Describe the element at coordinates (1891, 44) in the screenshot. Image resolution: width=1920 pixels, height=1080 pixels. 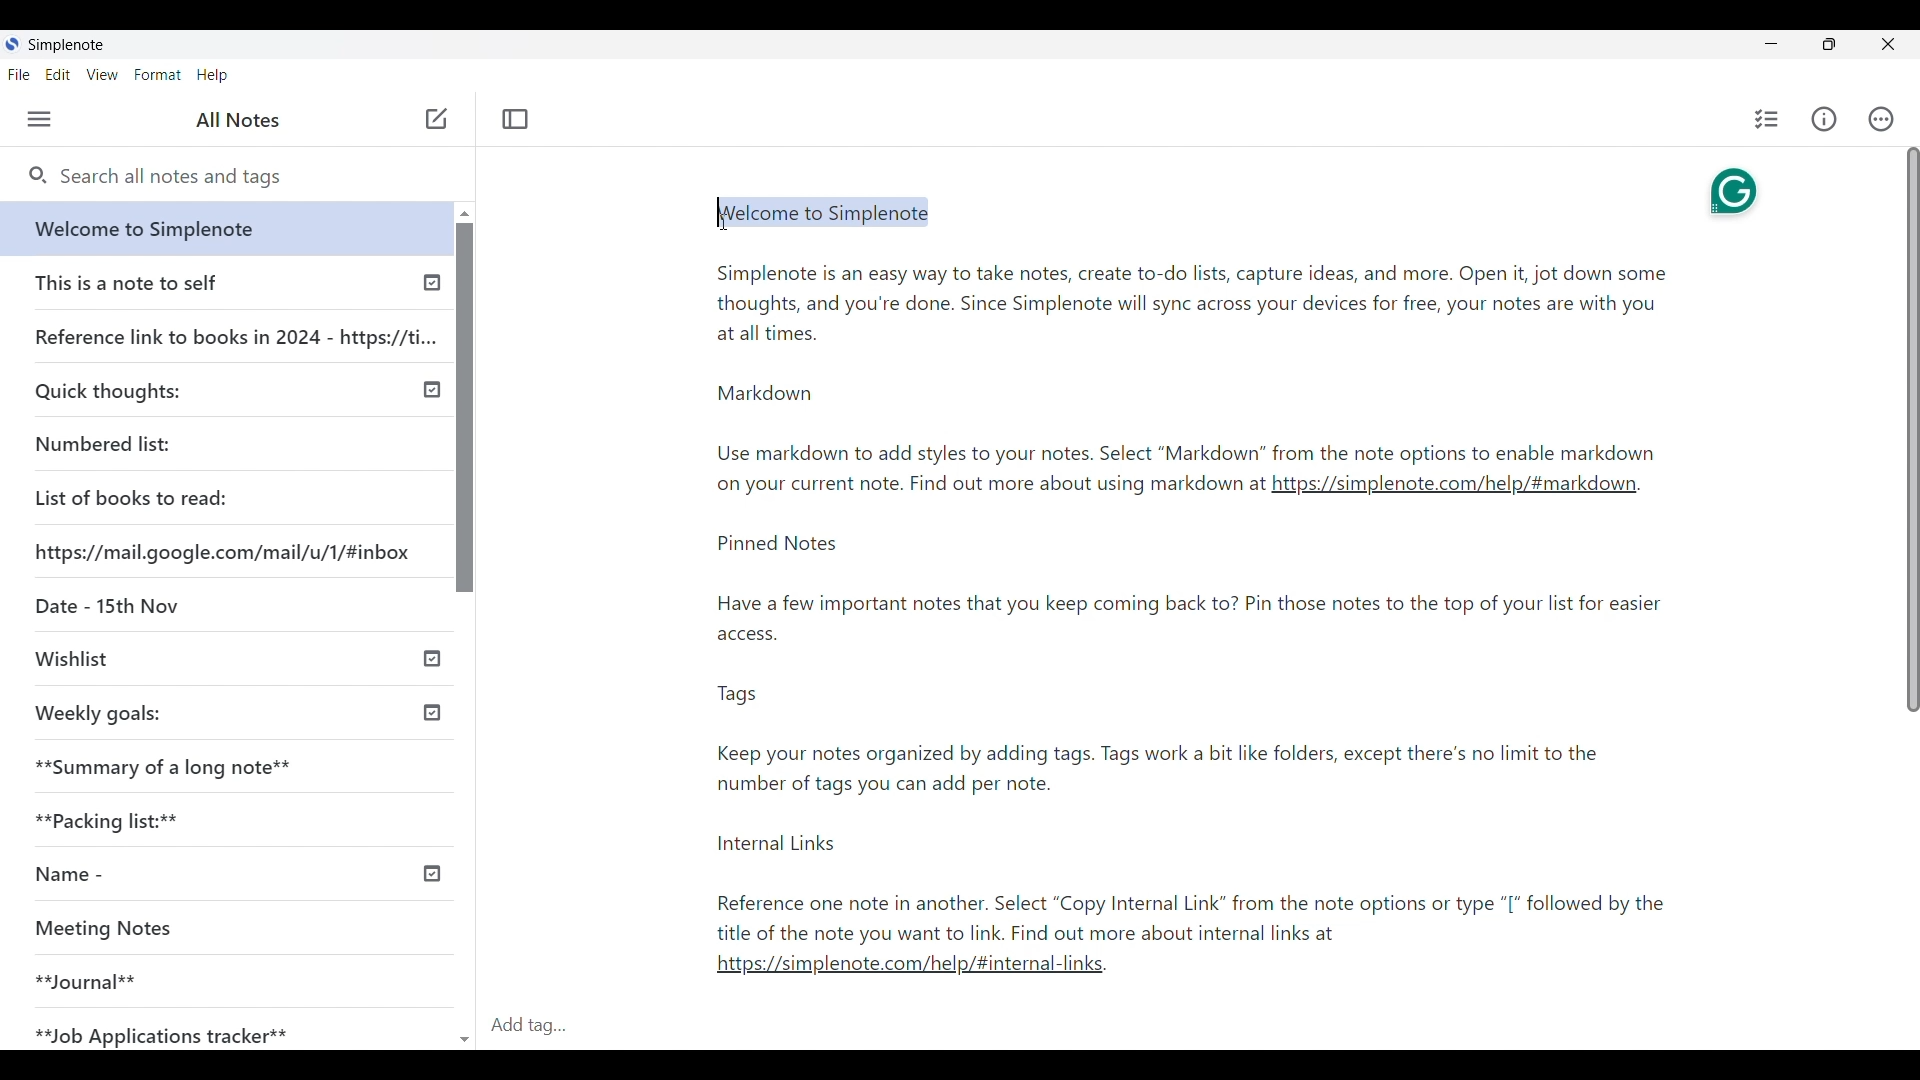
I see `Close interface` at that location.